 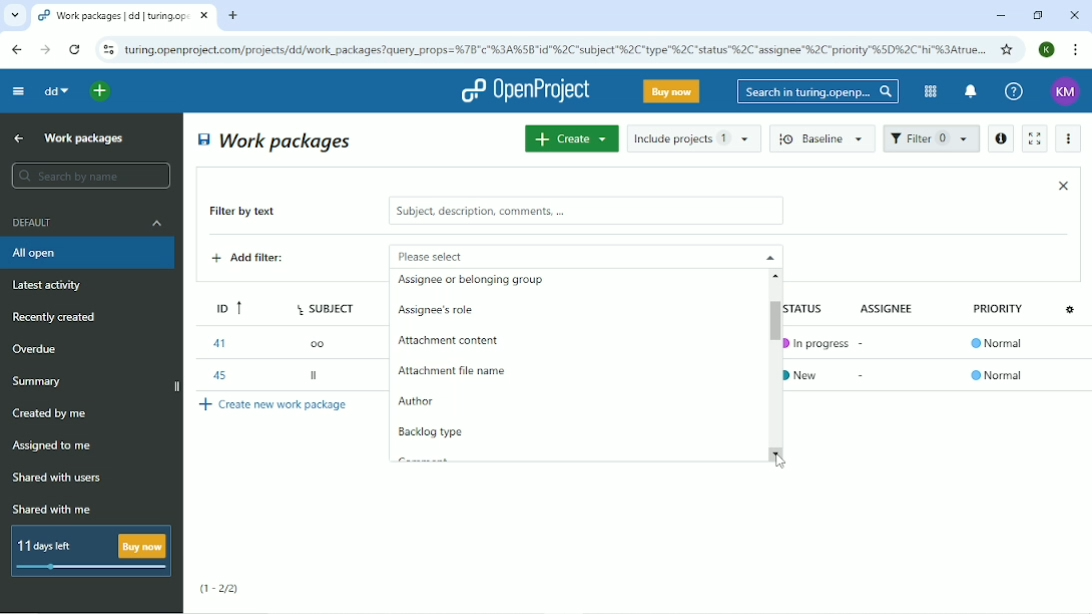 What do you see at coordinates (53, 414) in the screenshot?
I see `Created by me` at bounding box center [53, 414].